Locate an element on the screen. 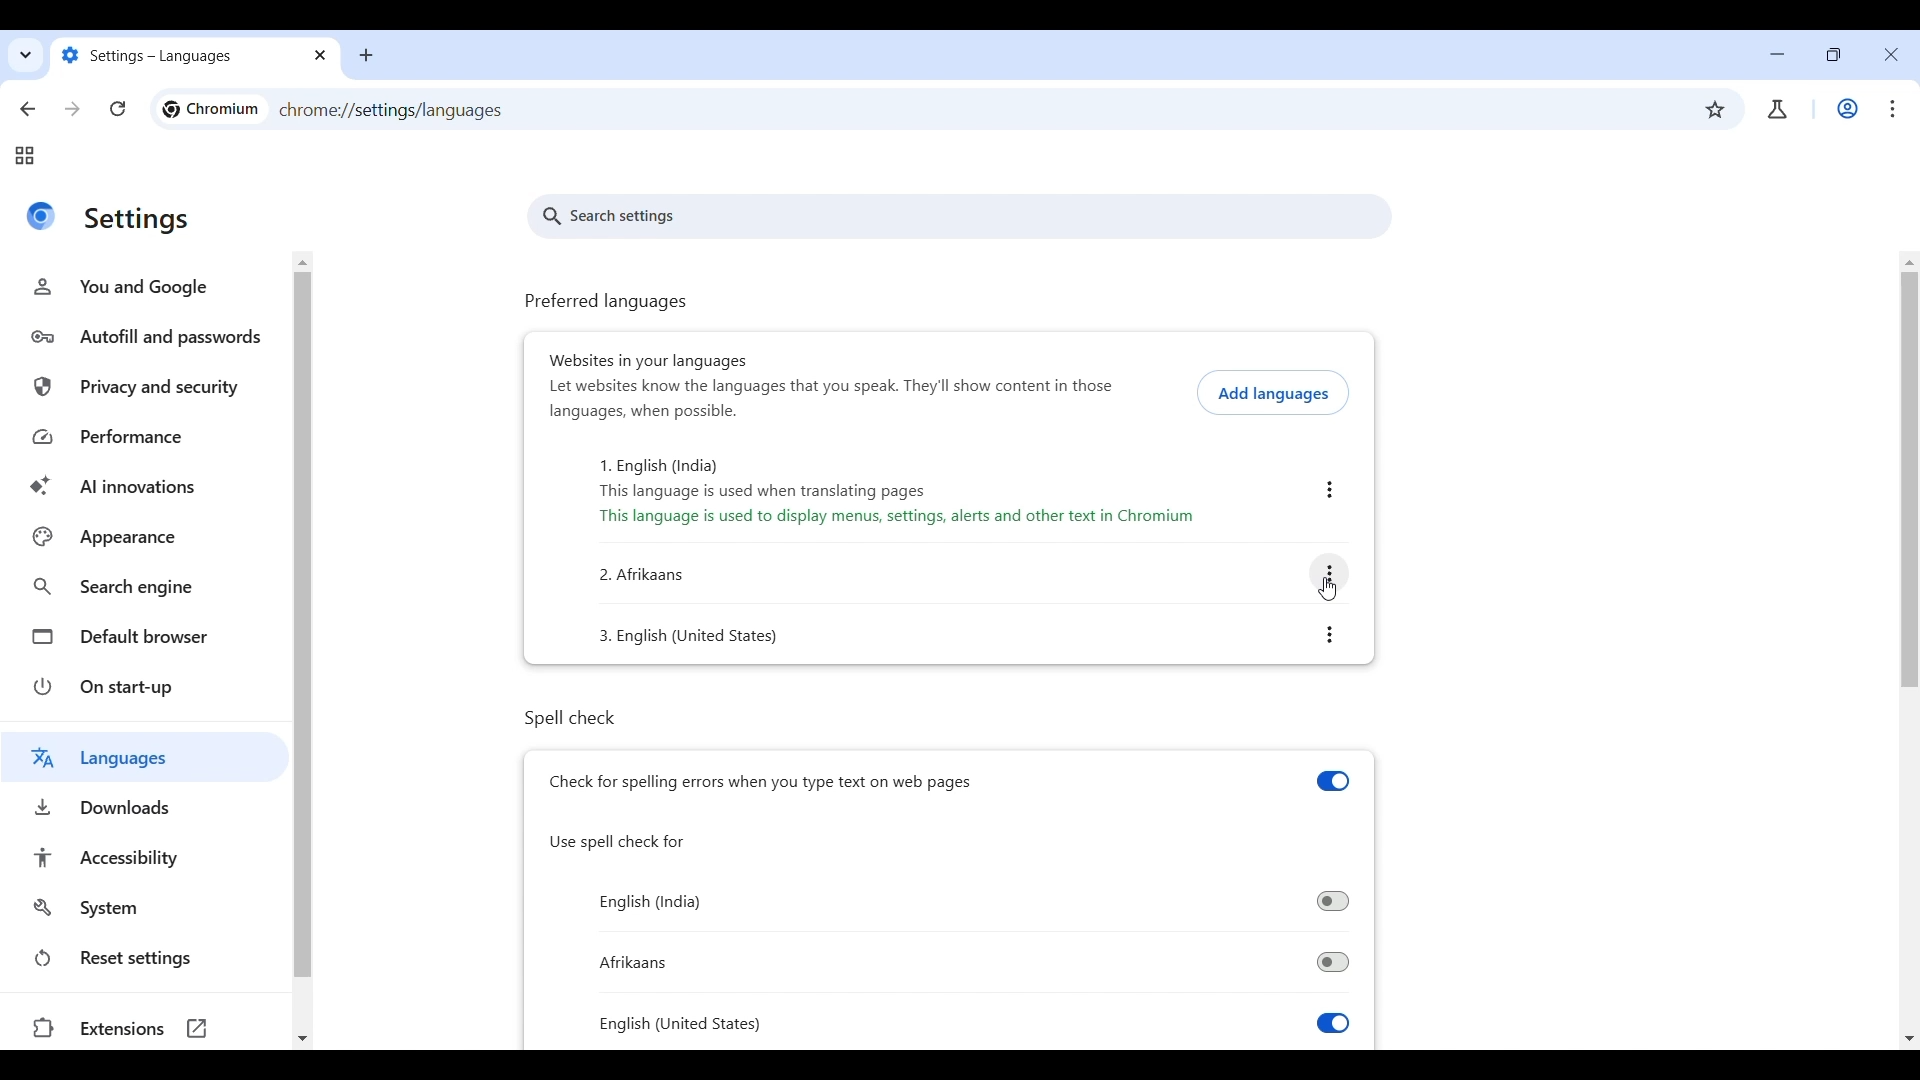  Accessibility is located at coordinates (151, 857).